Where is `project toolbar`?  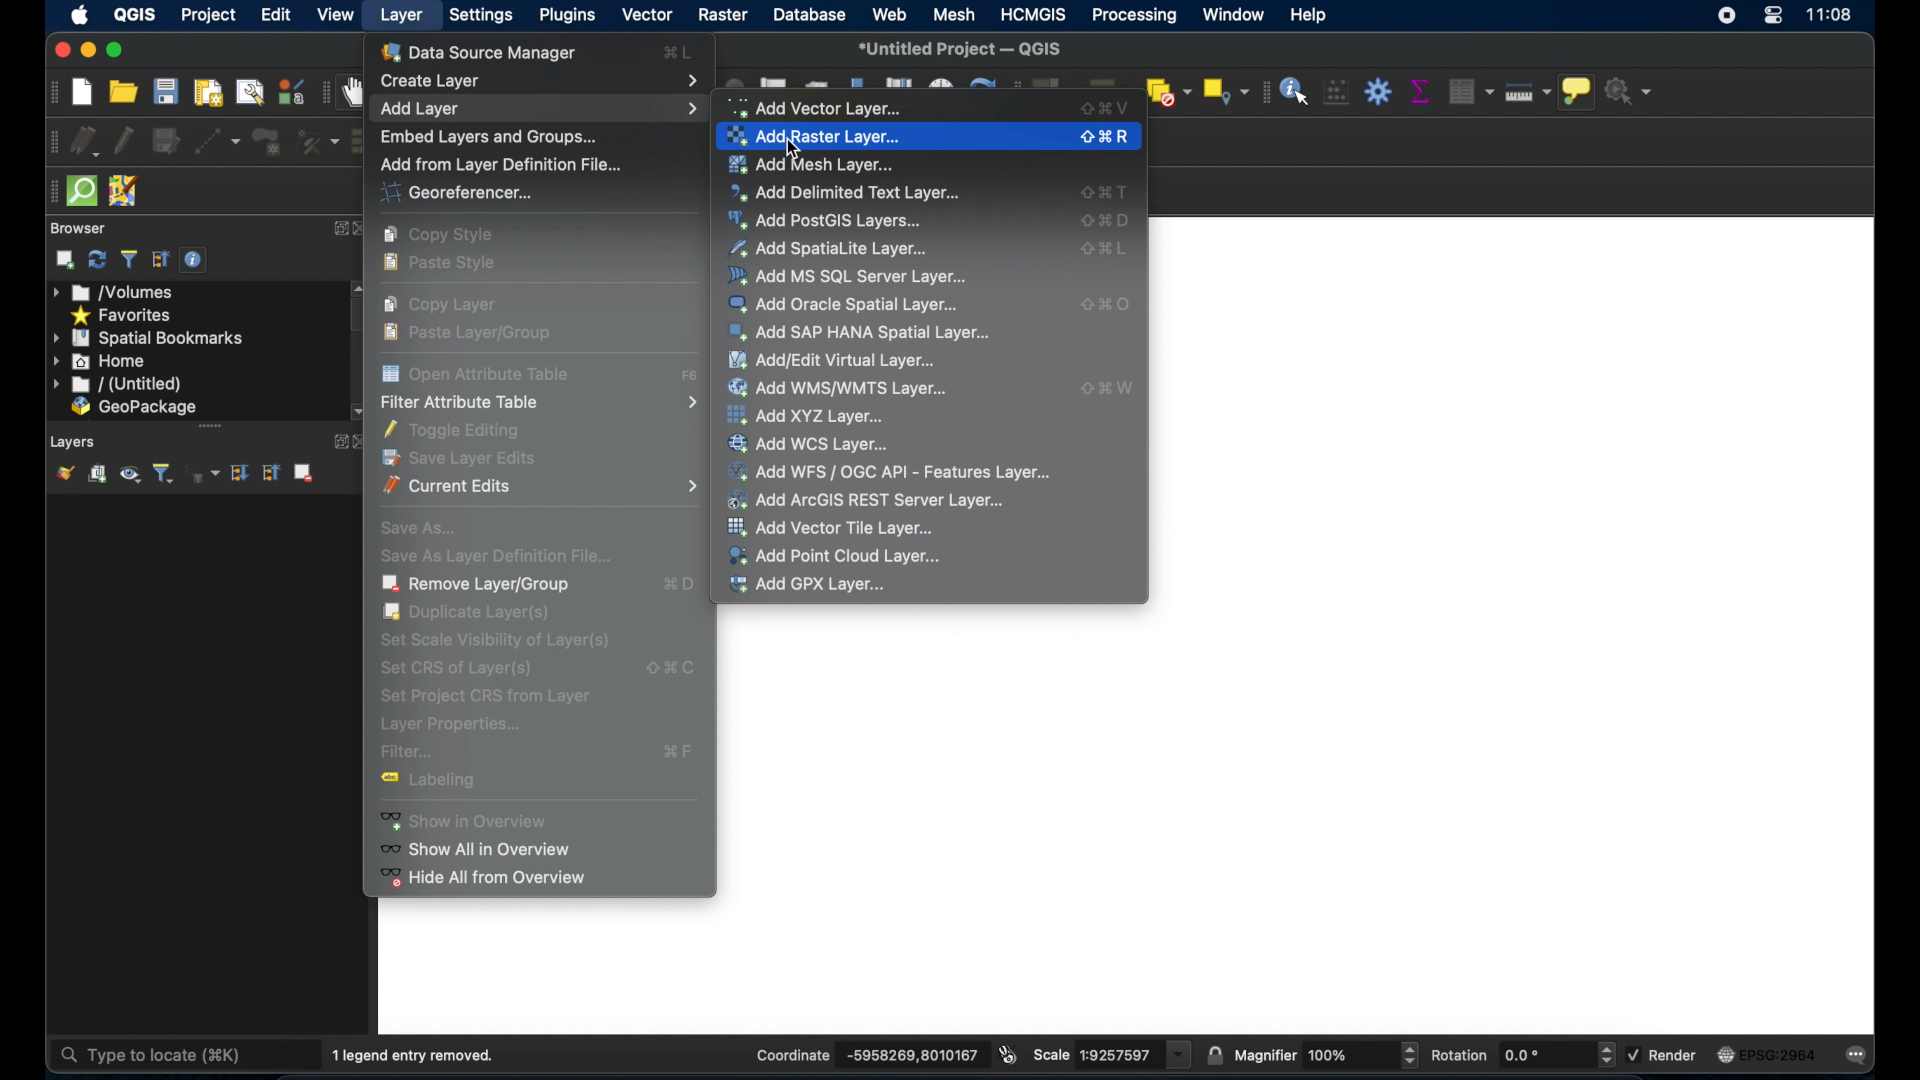
project toolbar is located at coordinates (49, 92).